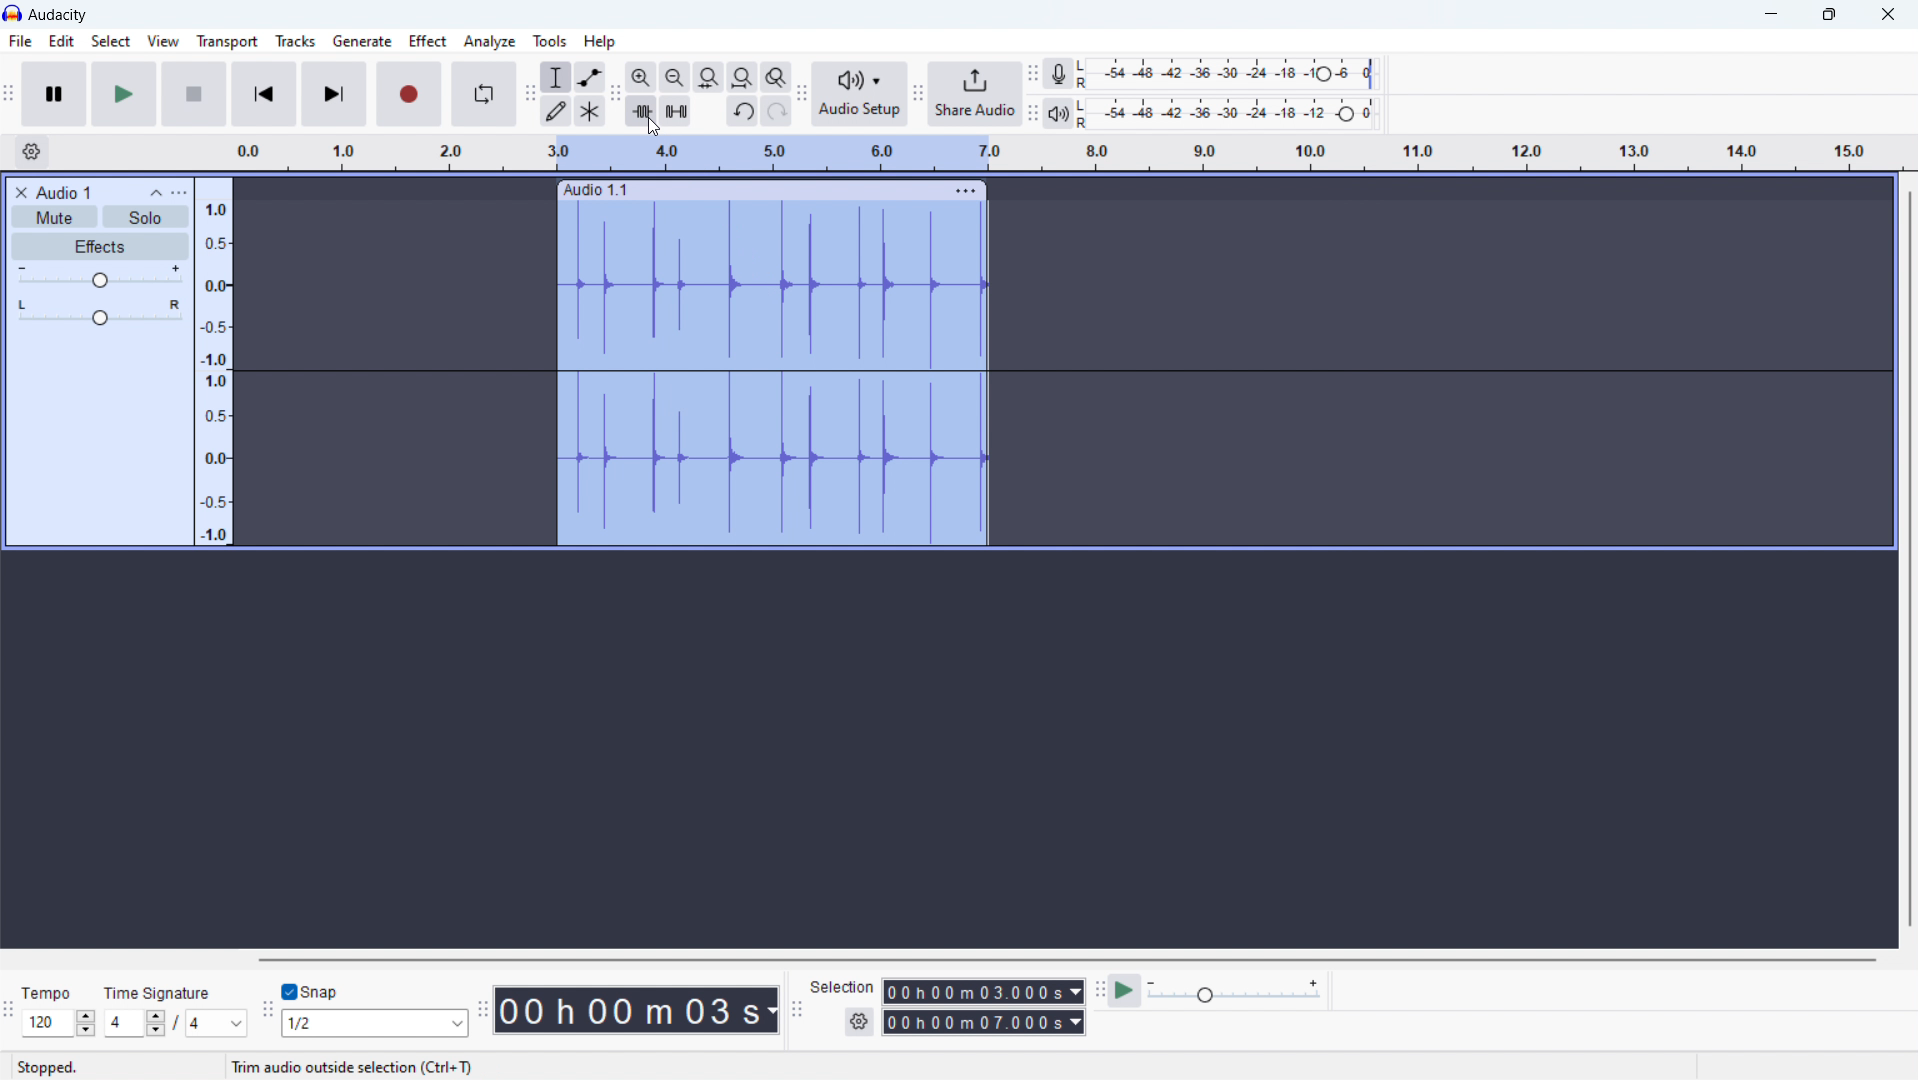 This screenshot has width=1918, height=1080. What do you see at coordinates (1033, 114) in the screenshot?
I see `playback meter toolbar` at bounding box center [1033, 114].